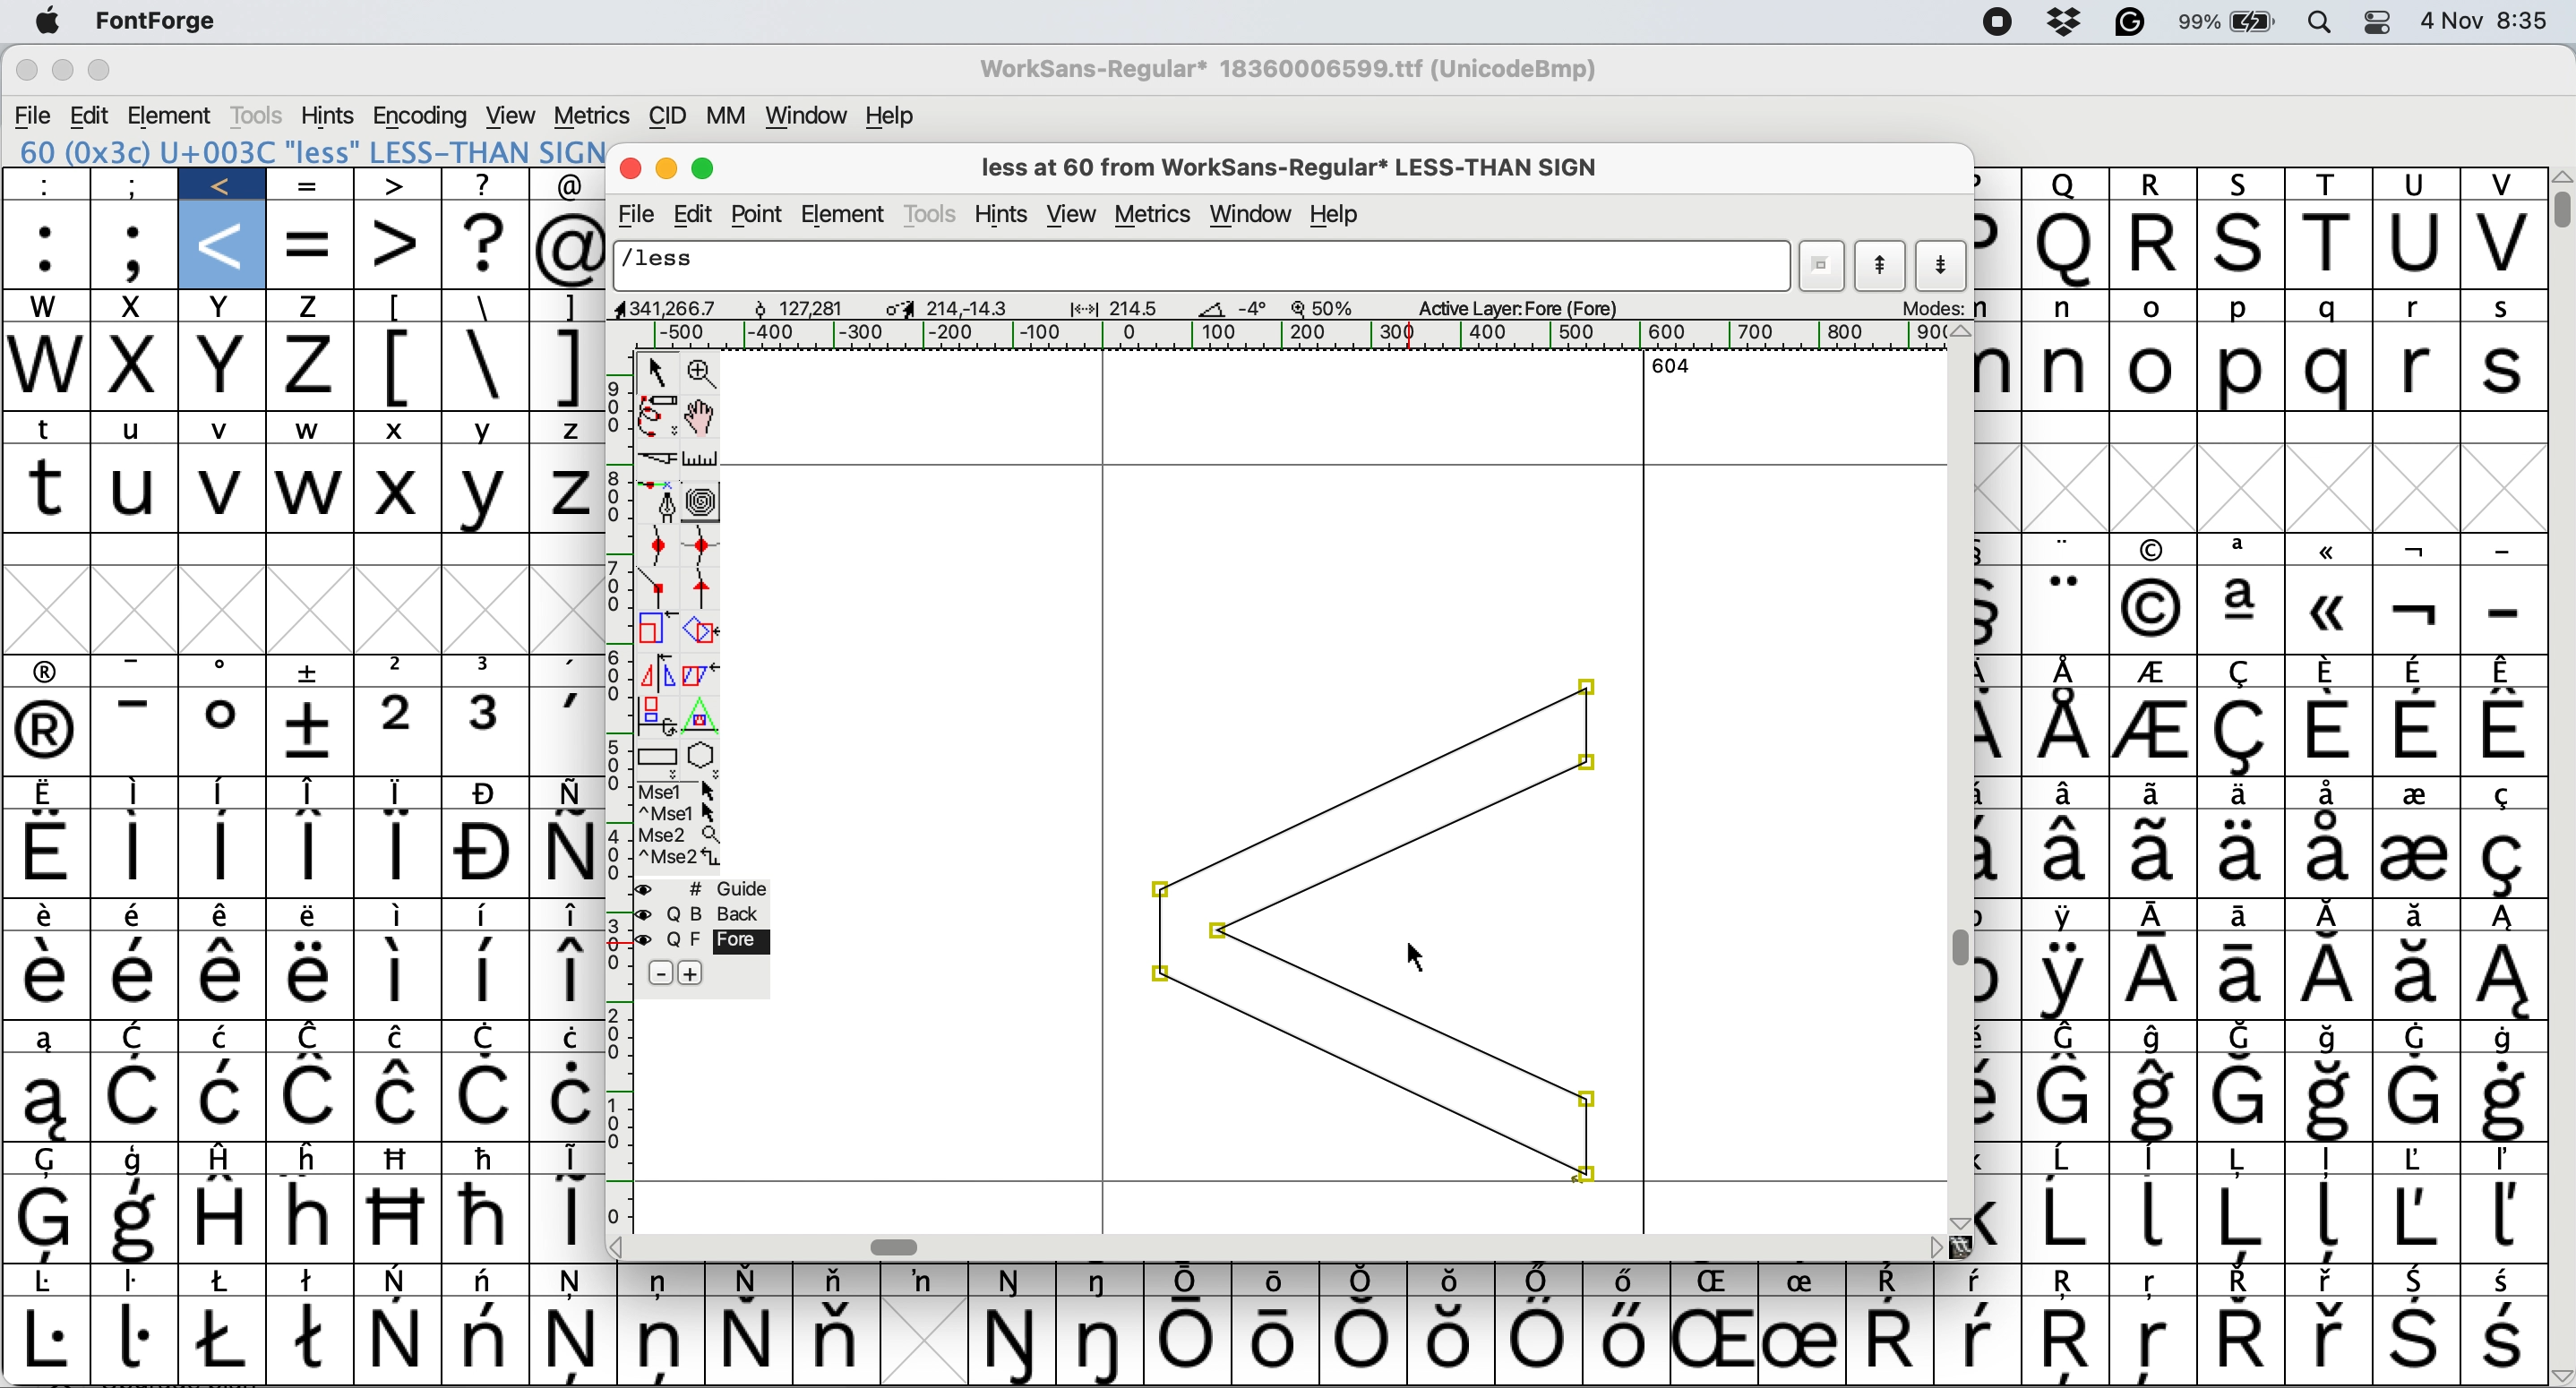  Describe the element at coordinates (226, 1339) in the screenshot. I see `Symbol` at that location.